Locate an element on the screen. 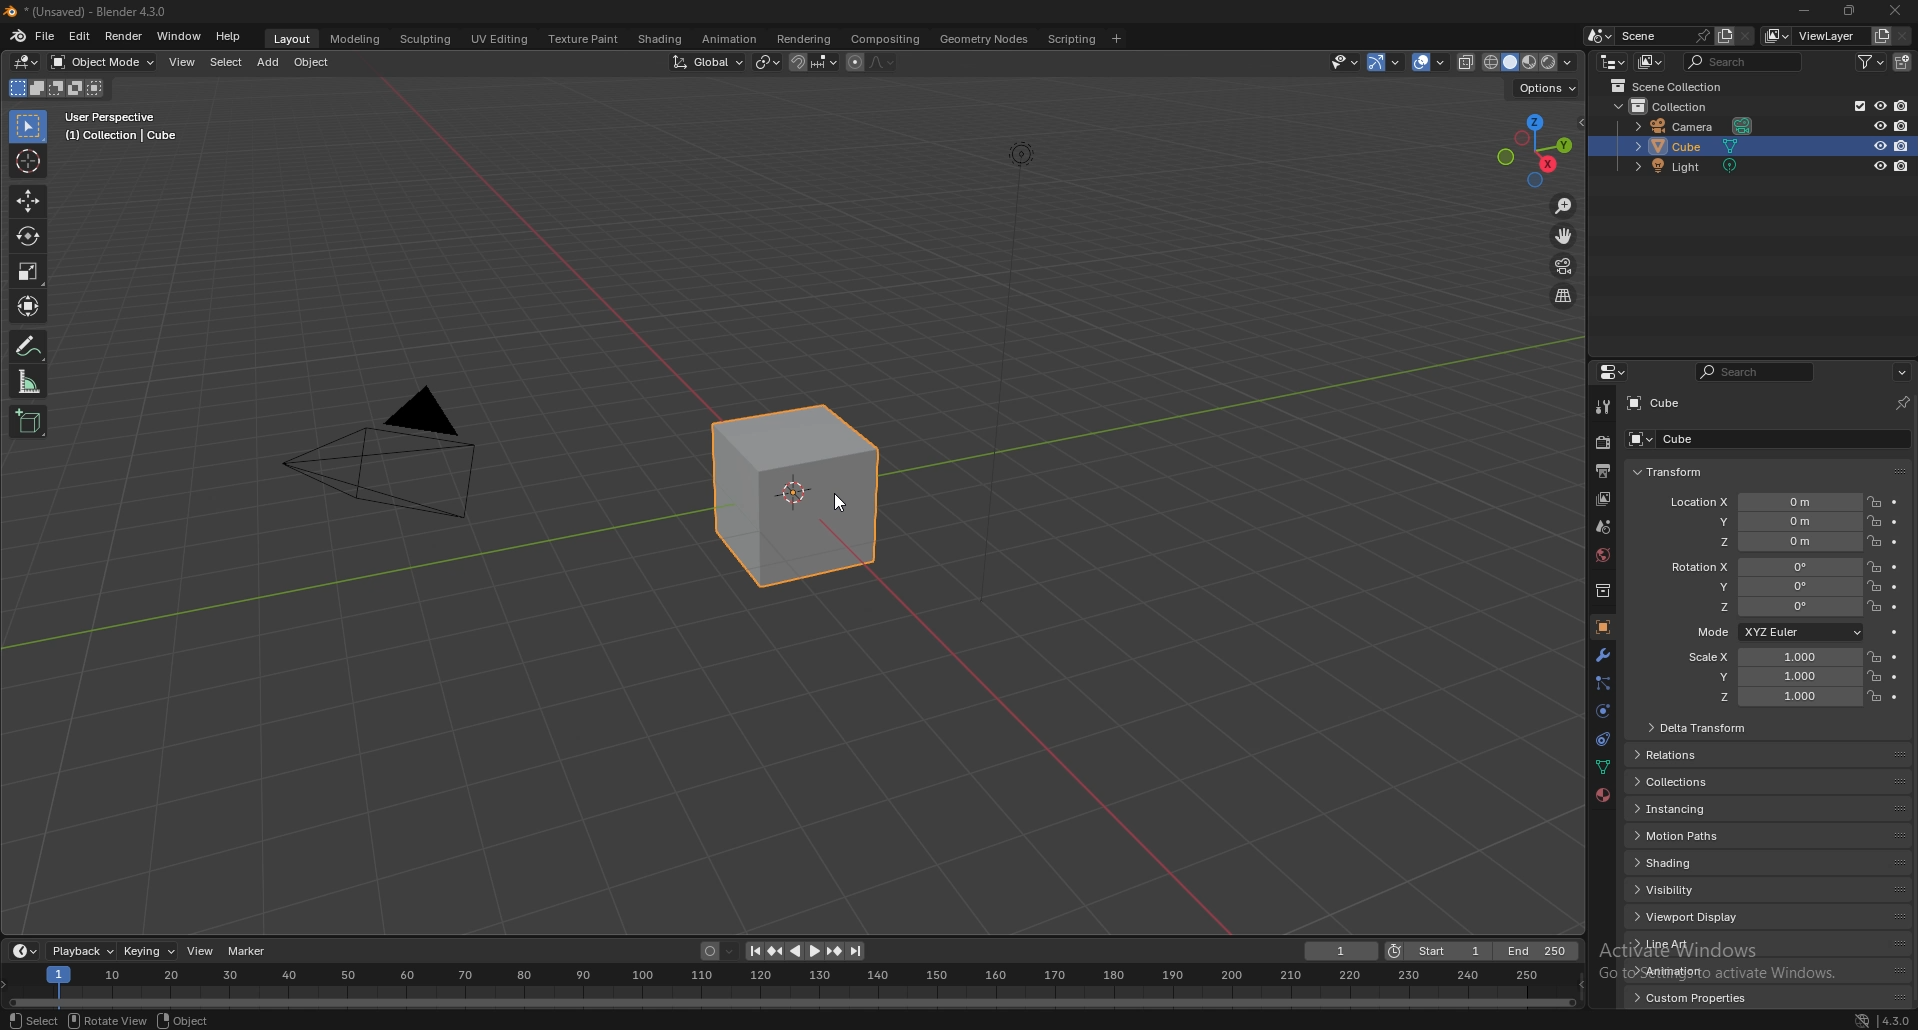 The height and width of the screenshot is (1030, 1918). end is located at coordinates (1535, 951).